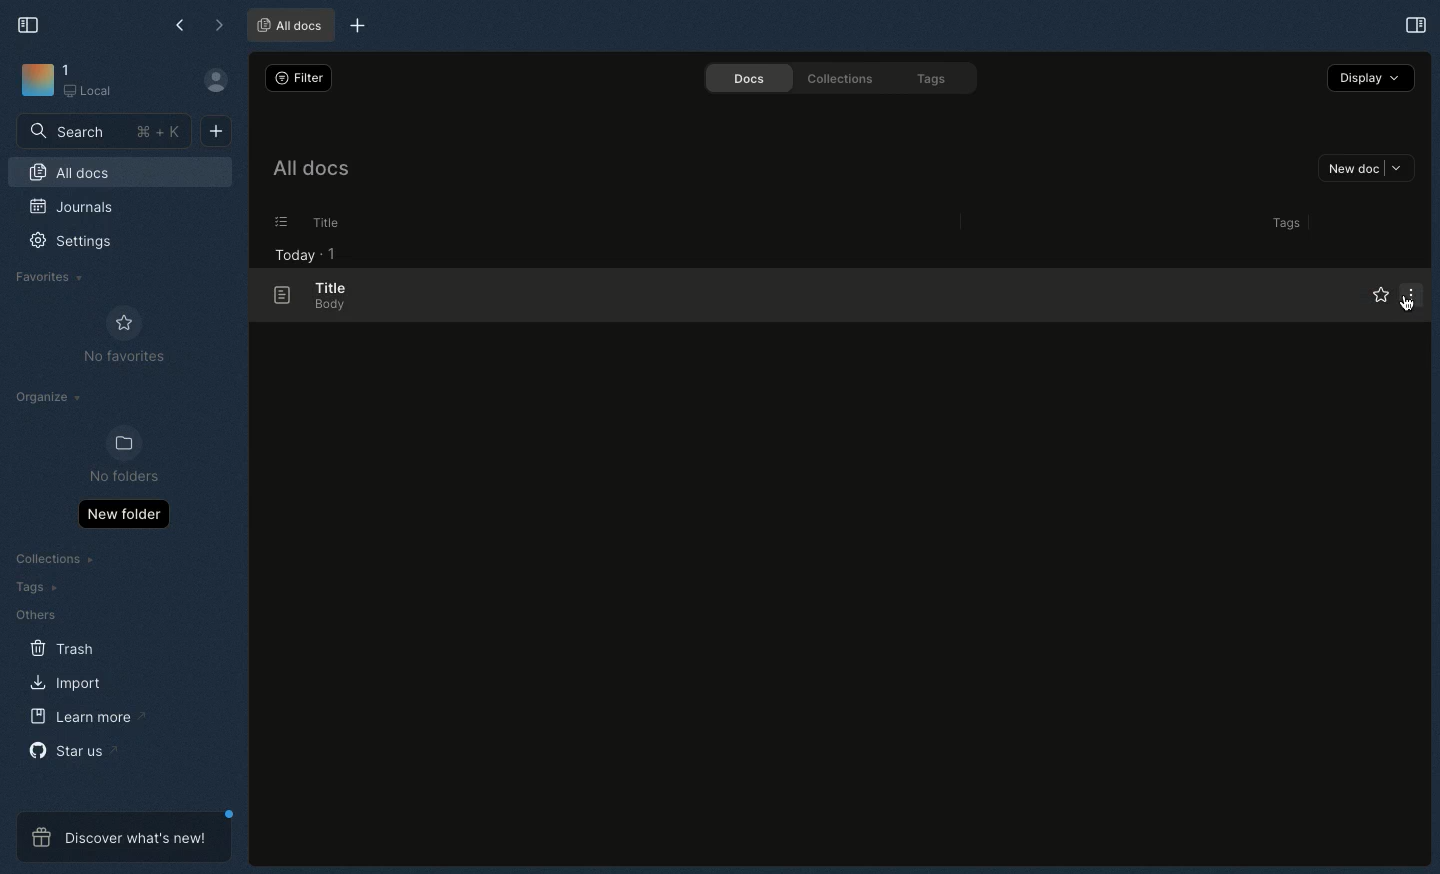 This screenshot has width=1440, height=874. Describe the element at coordinates (296, 77) in the screenshot. I see `Filter` at that location.